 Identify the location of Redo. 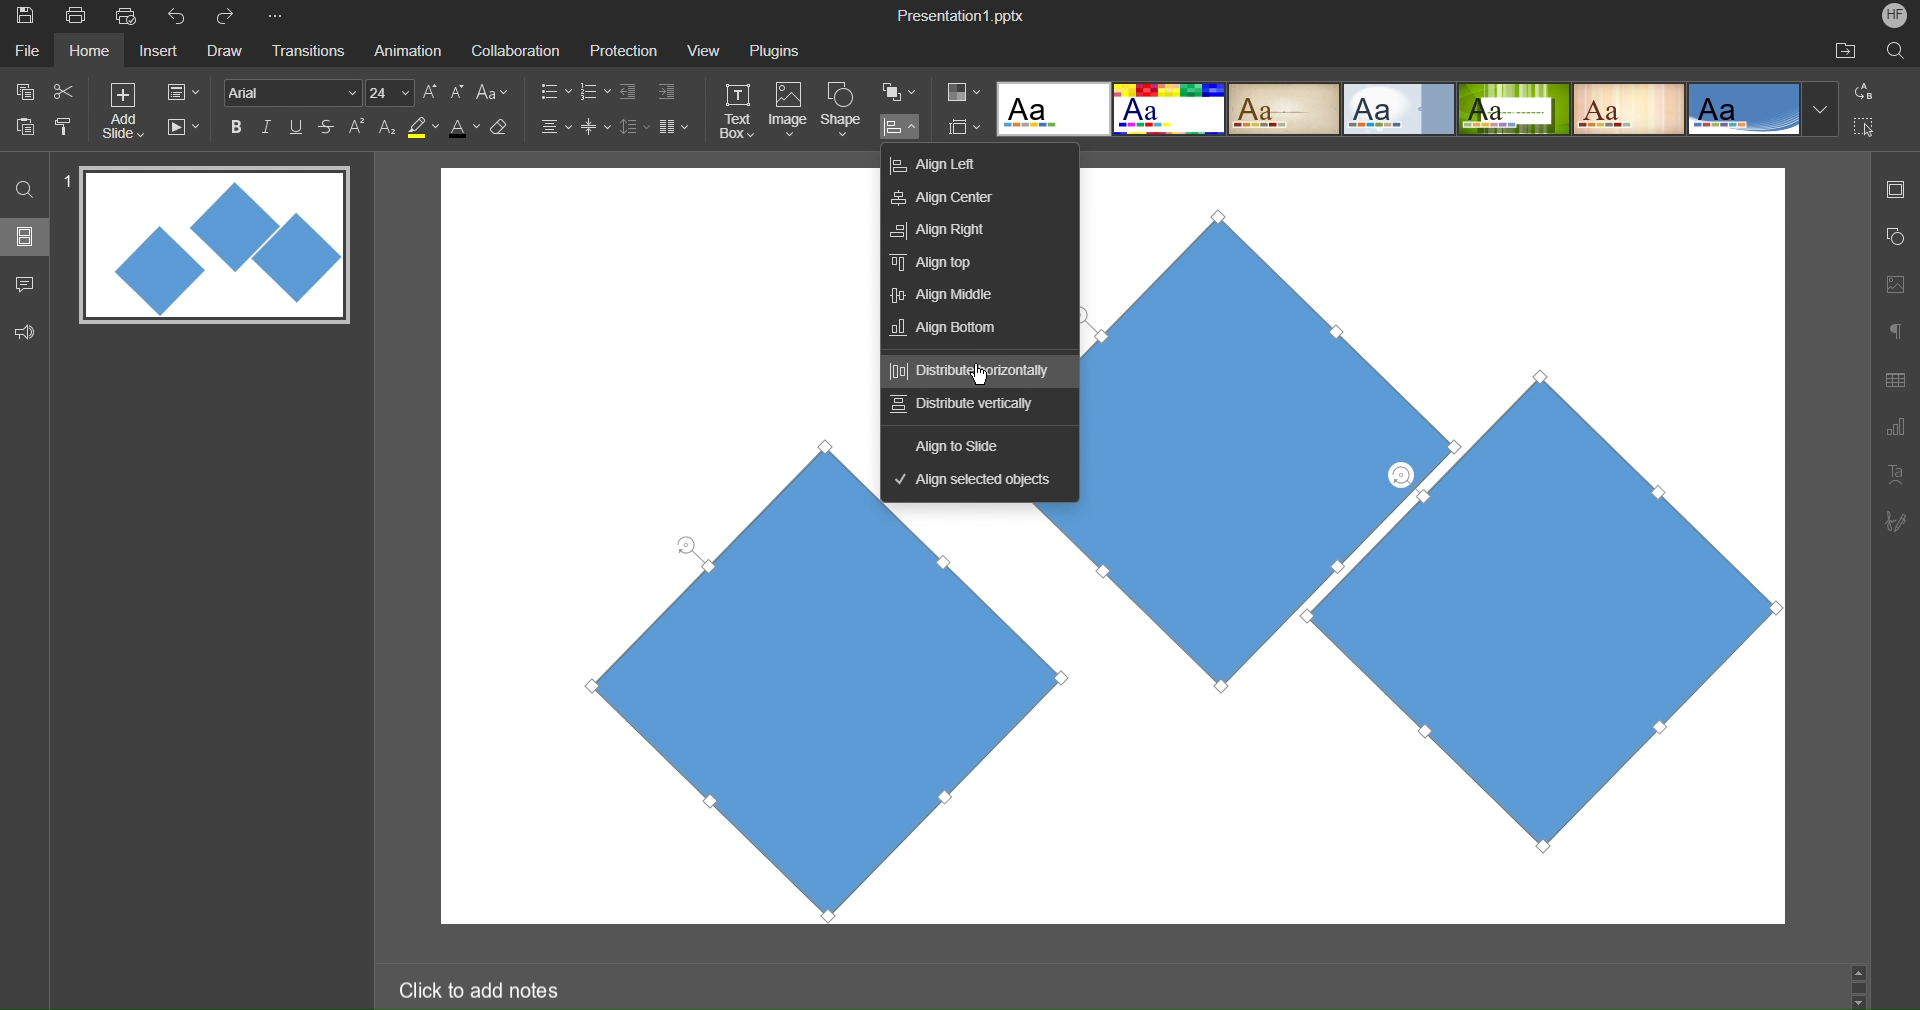
(232, 17).